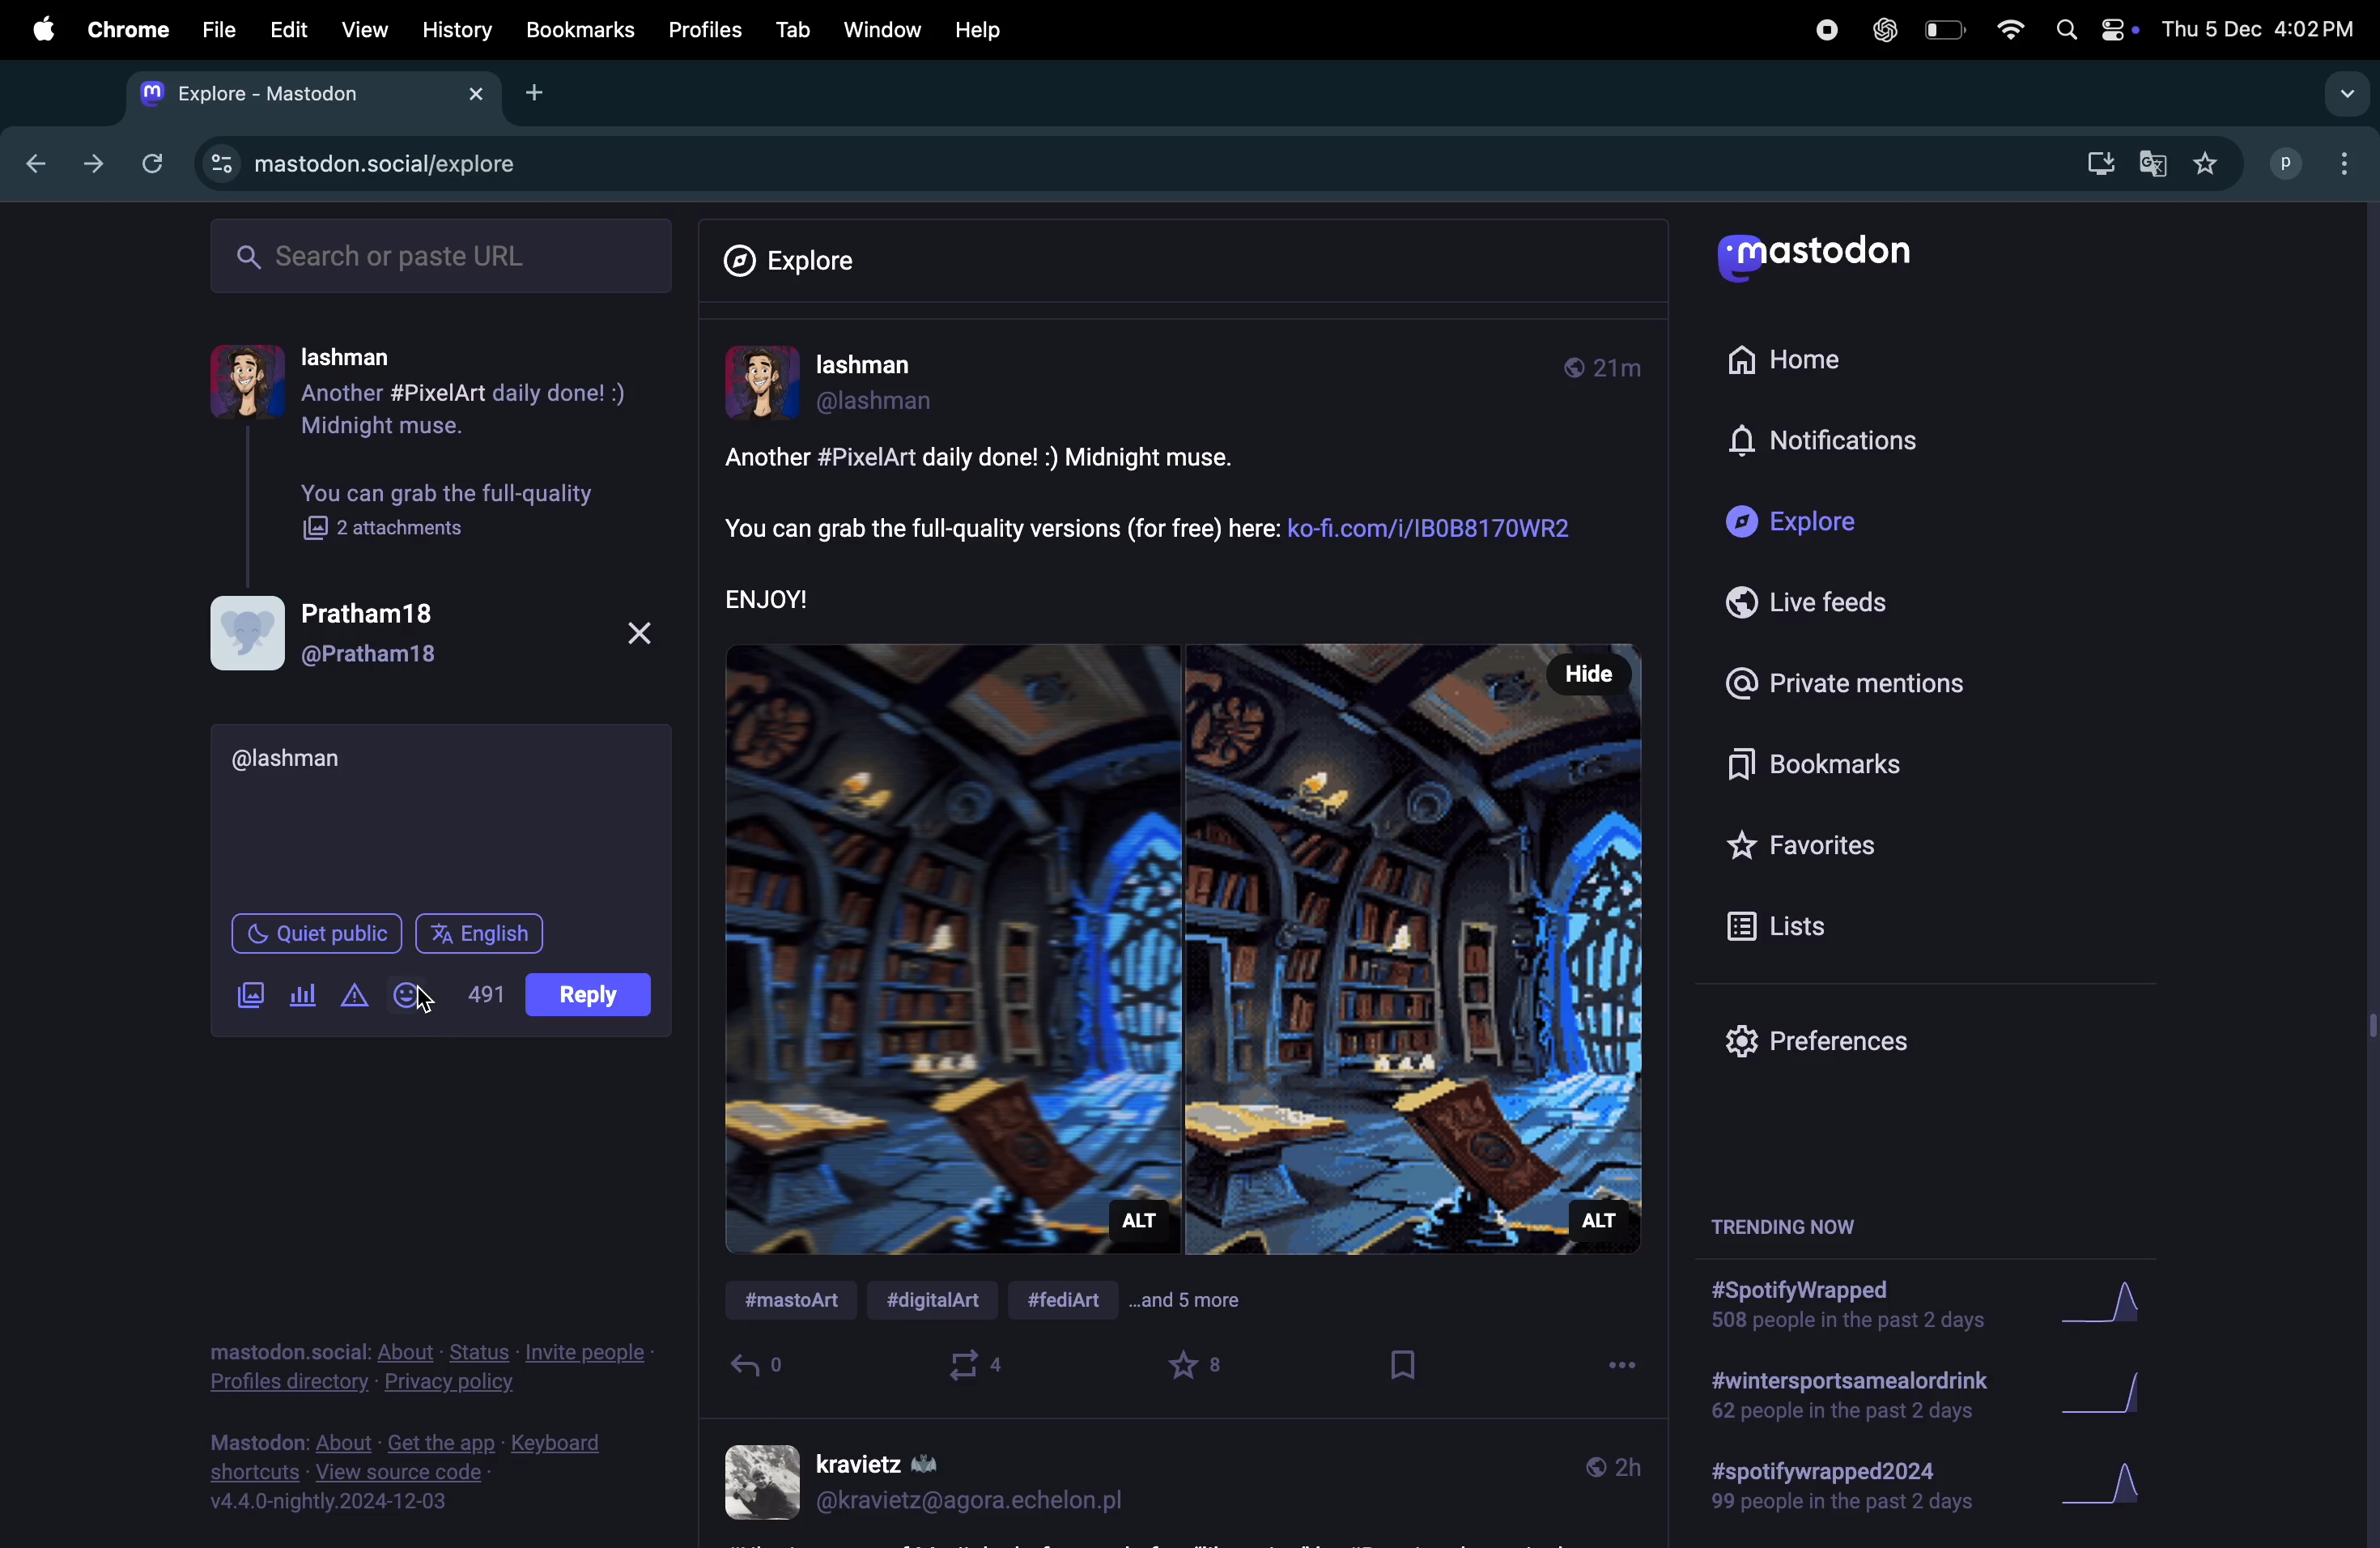 This screenshot has height=1548, width=2380. Describe the element at coordinates (2319, 164) in the screenshot. I see `profile ` at that location.